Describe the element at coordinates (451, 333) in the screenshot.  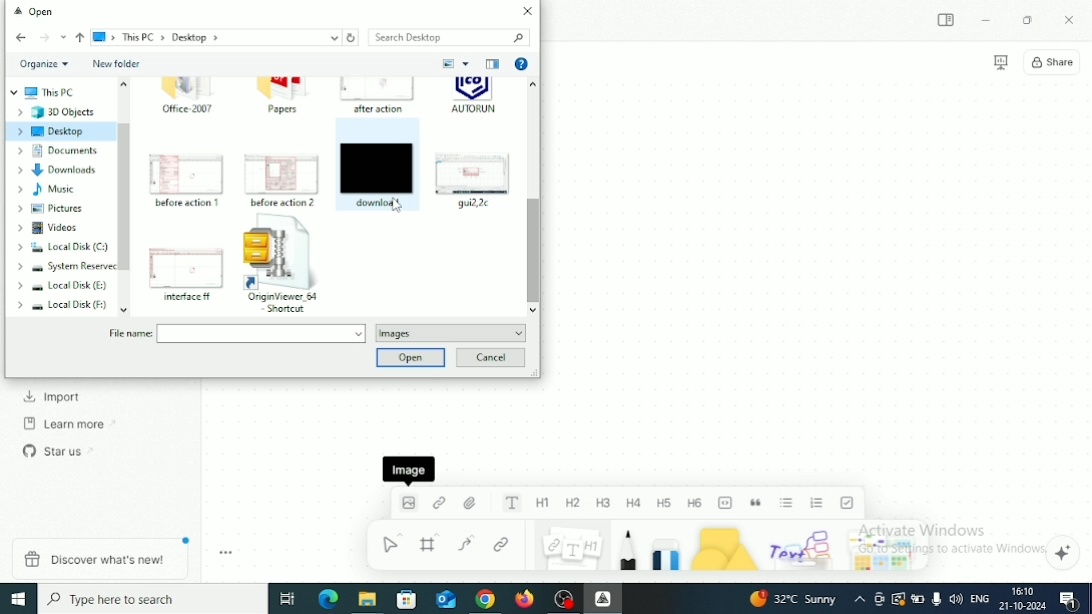
I see `Images` at that location.